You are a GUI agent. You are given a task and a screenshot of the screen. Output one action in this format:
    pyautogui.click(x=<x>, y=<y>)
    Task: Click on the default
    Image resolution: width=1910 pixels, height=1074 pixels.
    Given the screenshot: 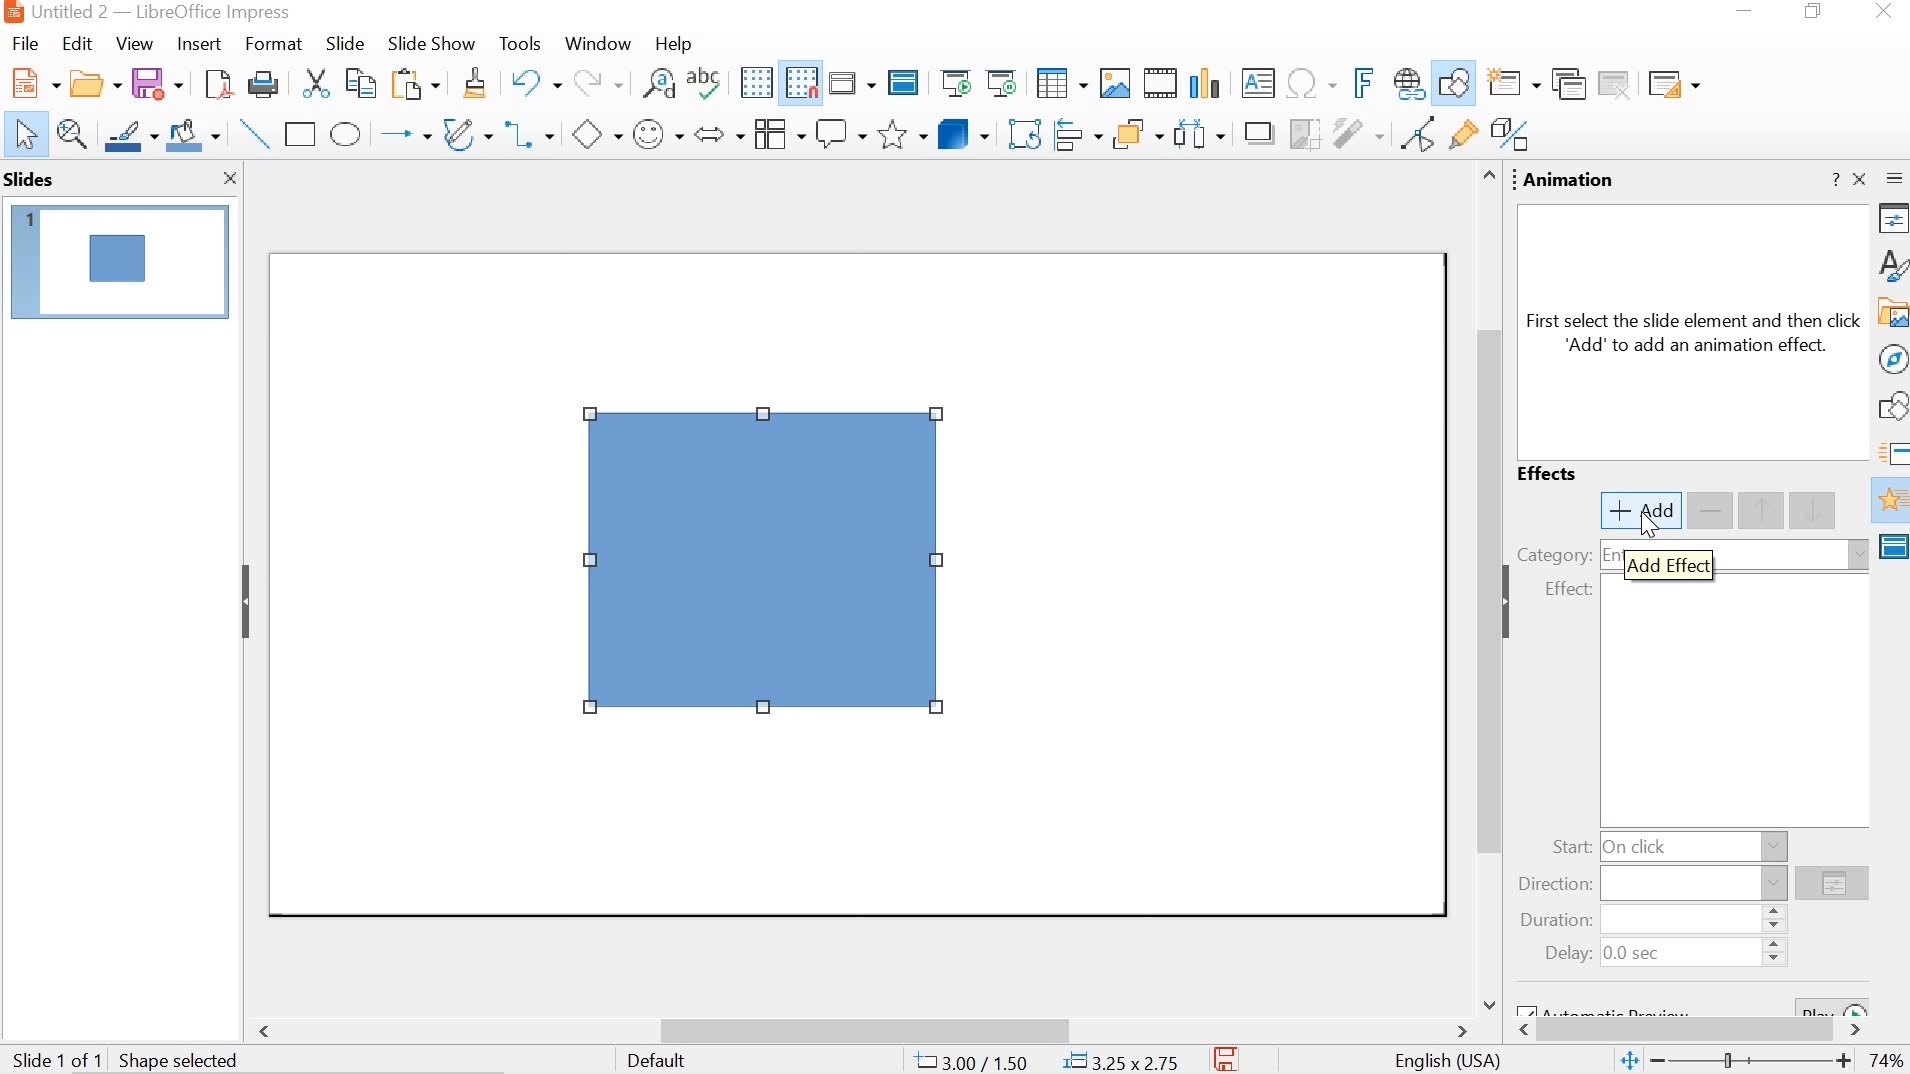 What is the action you would take?
    pyautogui.click(x=667, y=1063)
    